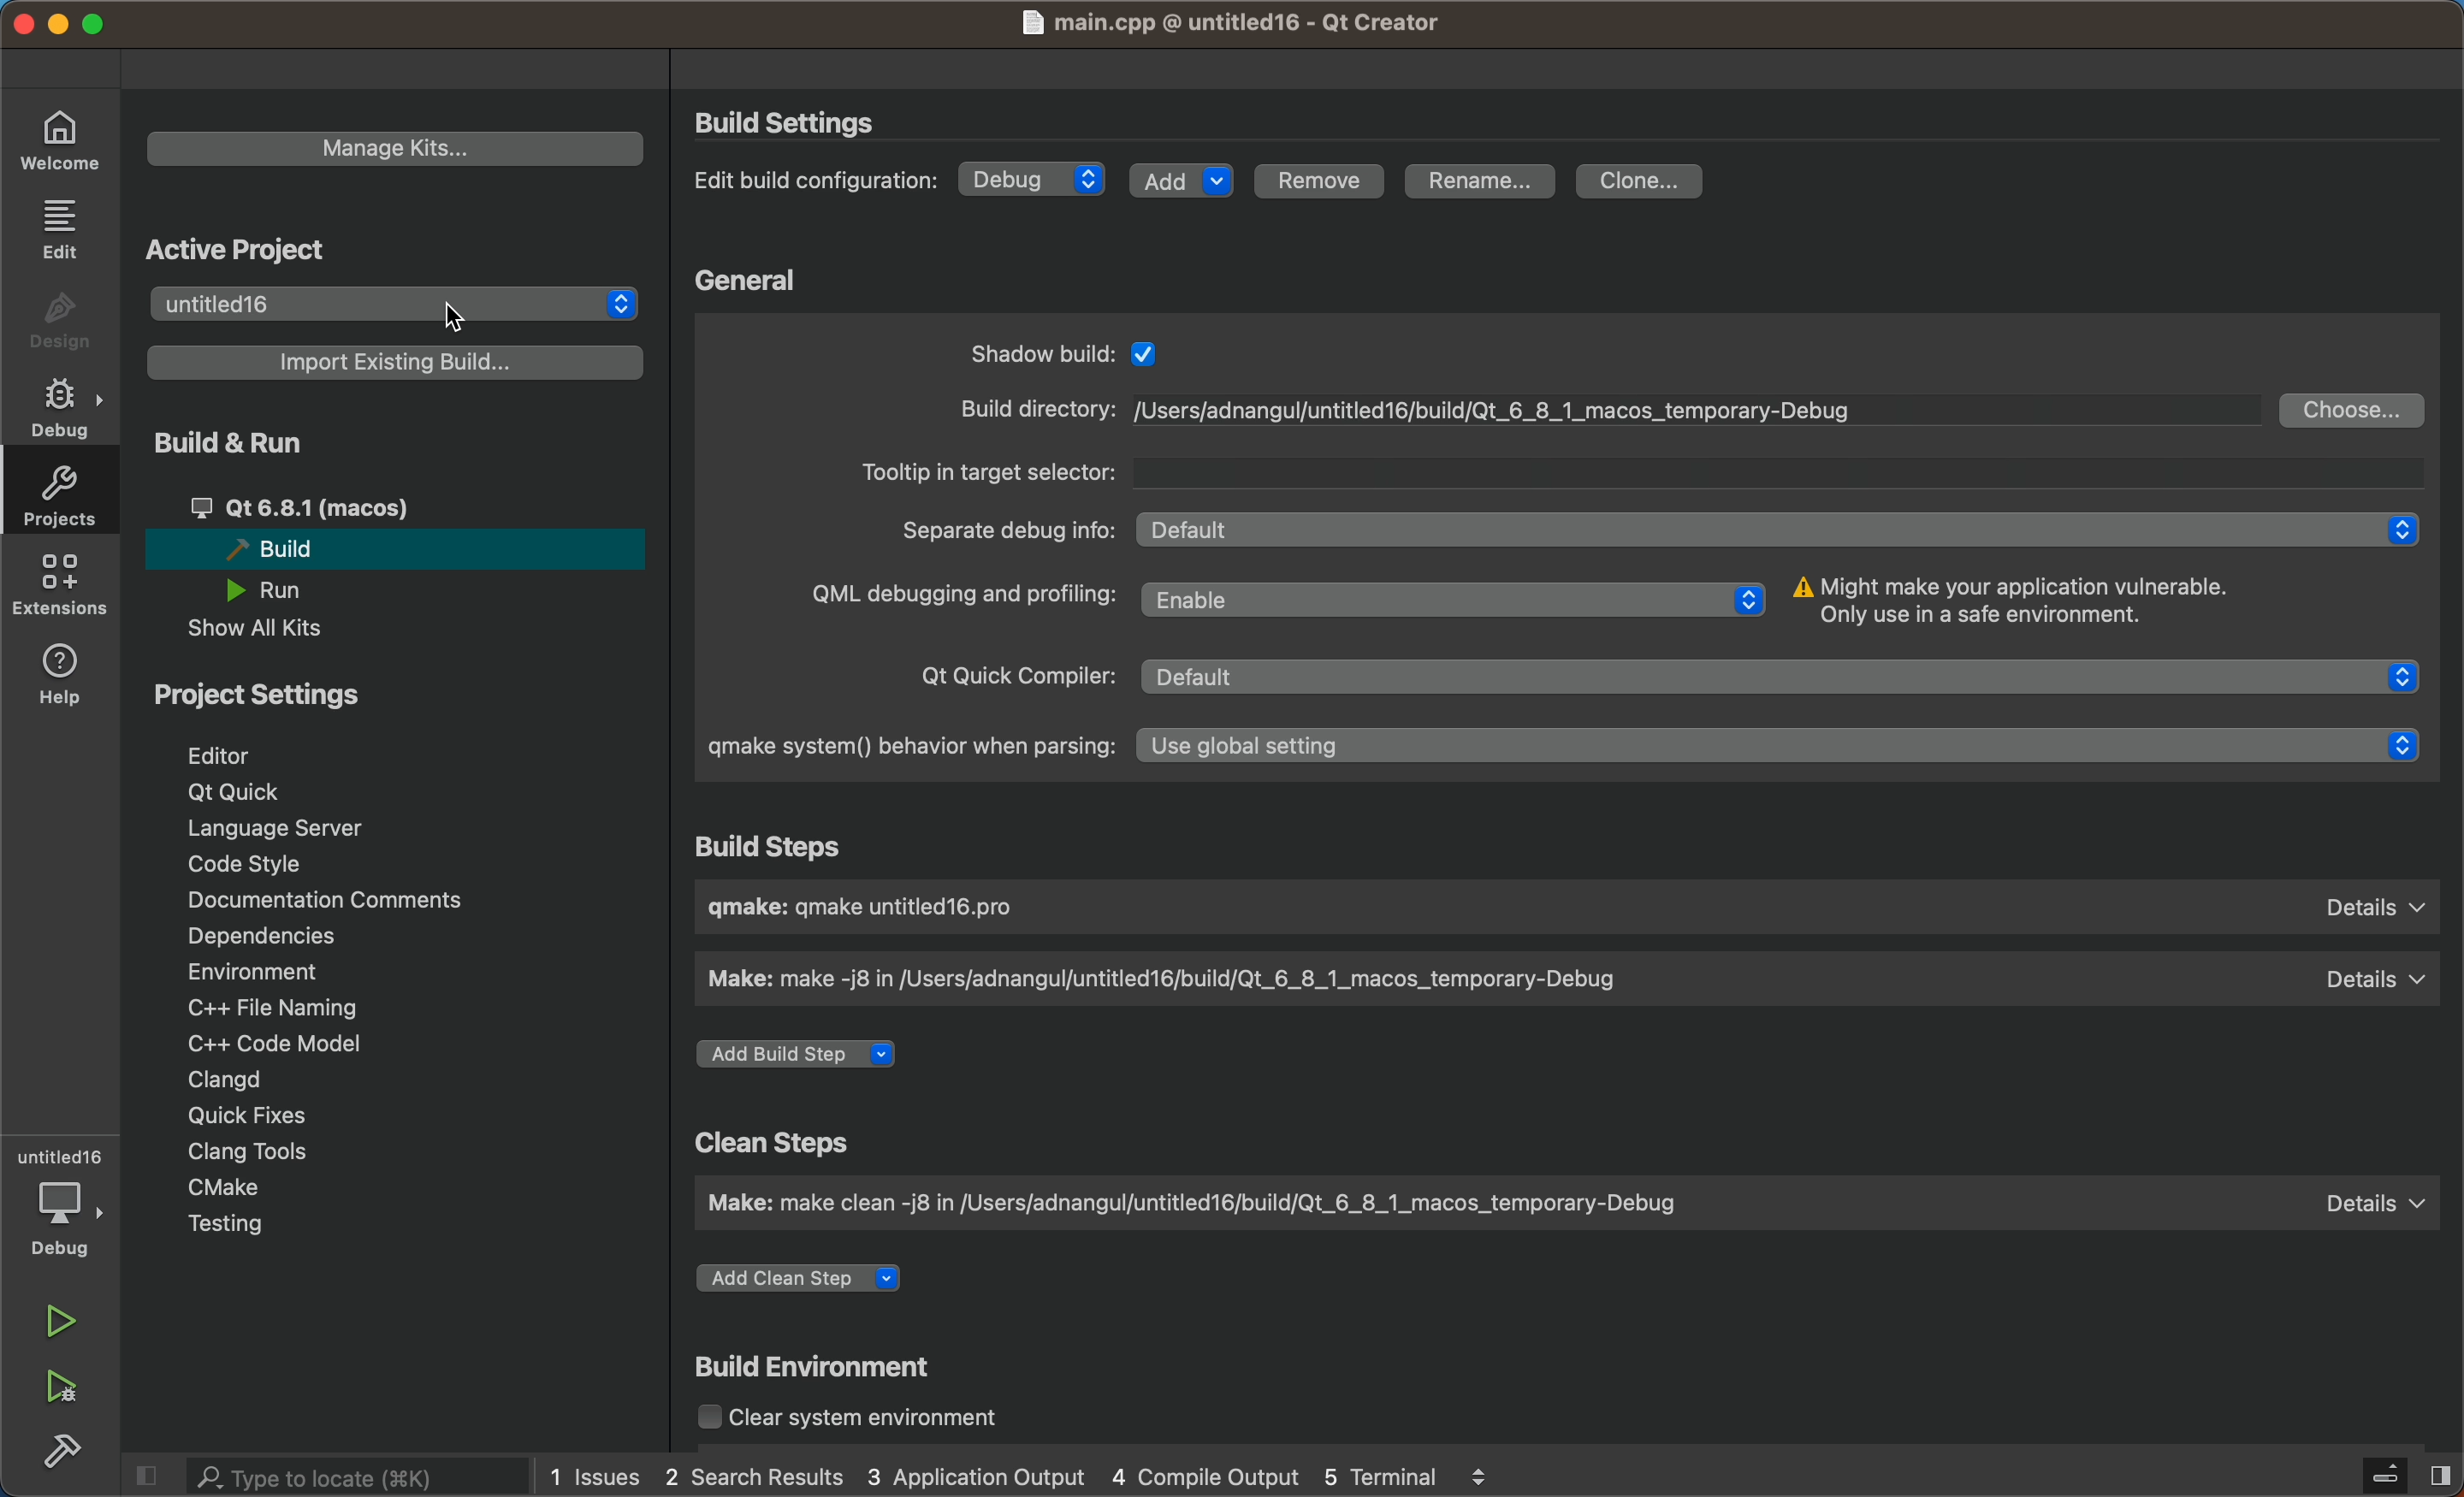 The height and width of the screenshot is (1497, 2464). I want to click on build step, so click(803, 1052).